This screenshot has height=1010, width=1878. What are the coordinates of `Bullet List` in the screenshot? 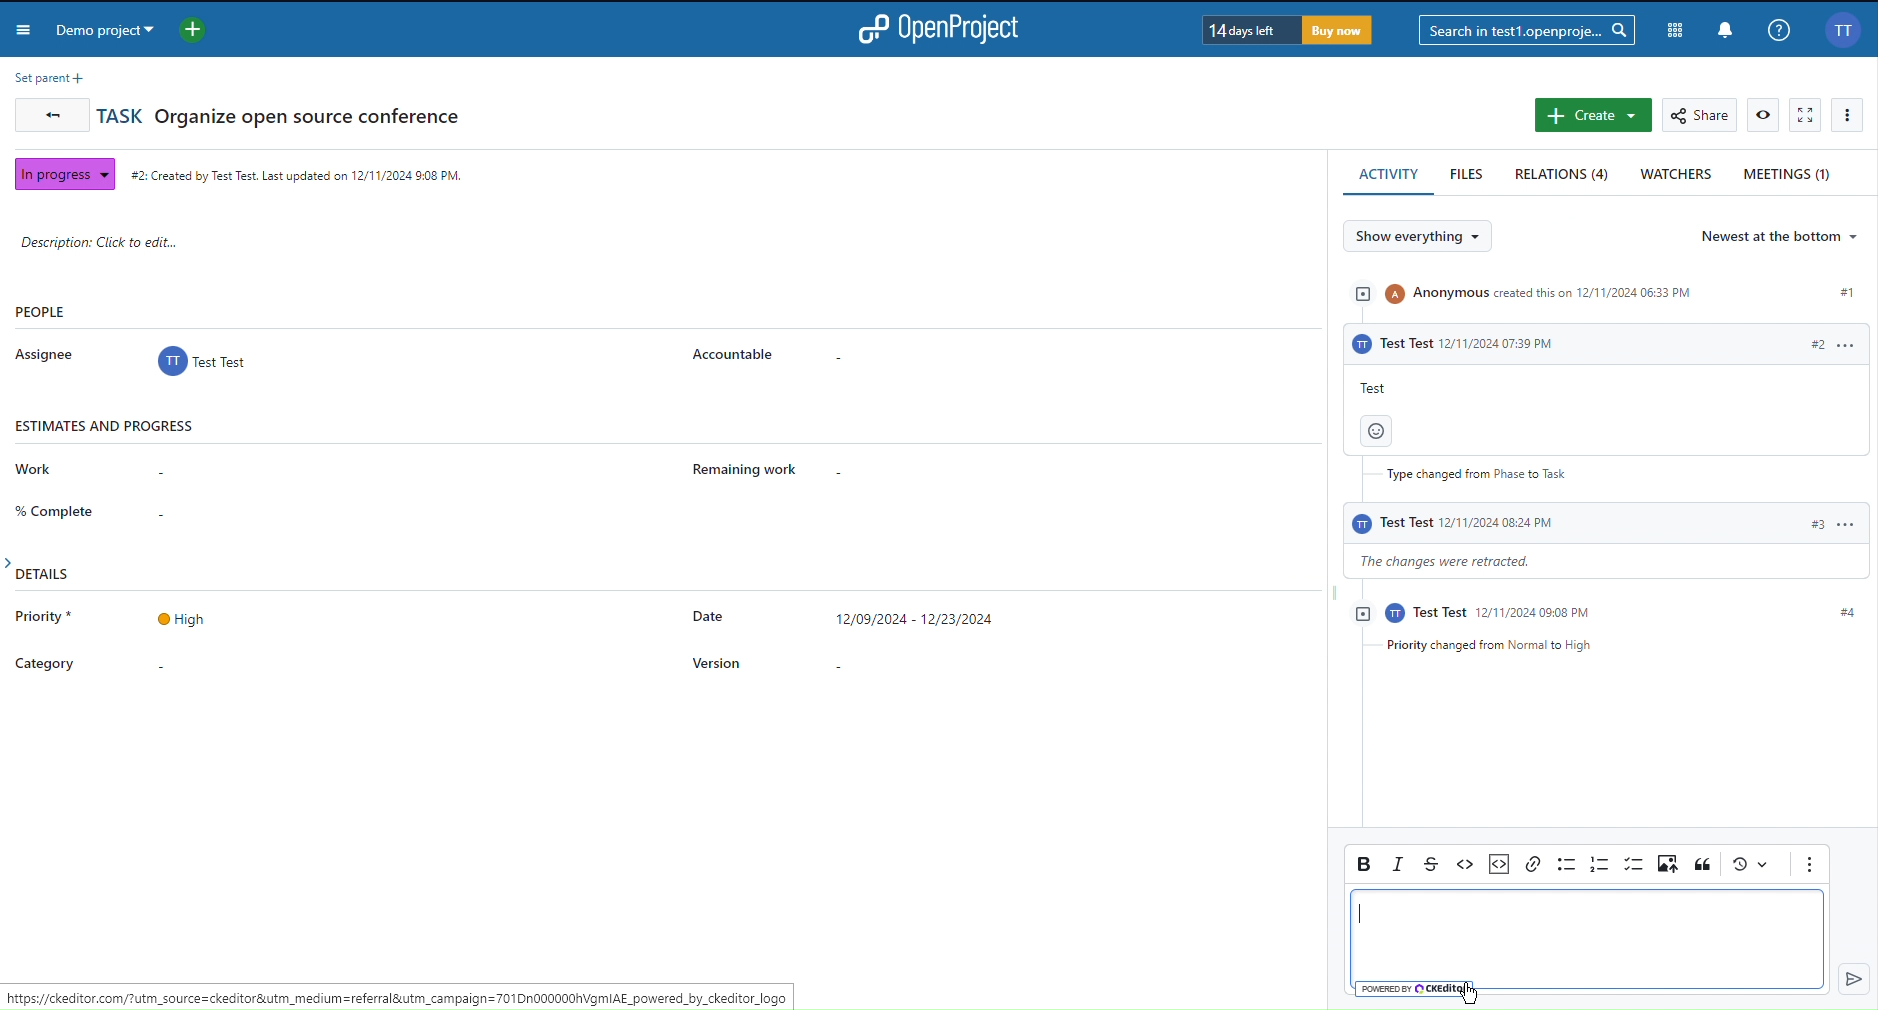 It's located at (1565, 864).